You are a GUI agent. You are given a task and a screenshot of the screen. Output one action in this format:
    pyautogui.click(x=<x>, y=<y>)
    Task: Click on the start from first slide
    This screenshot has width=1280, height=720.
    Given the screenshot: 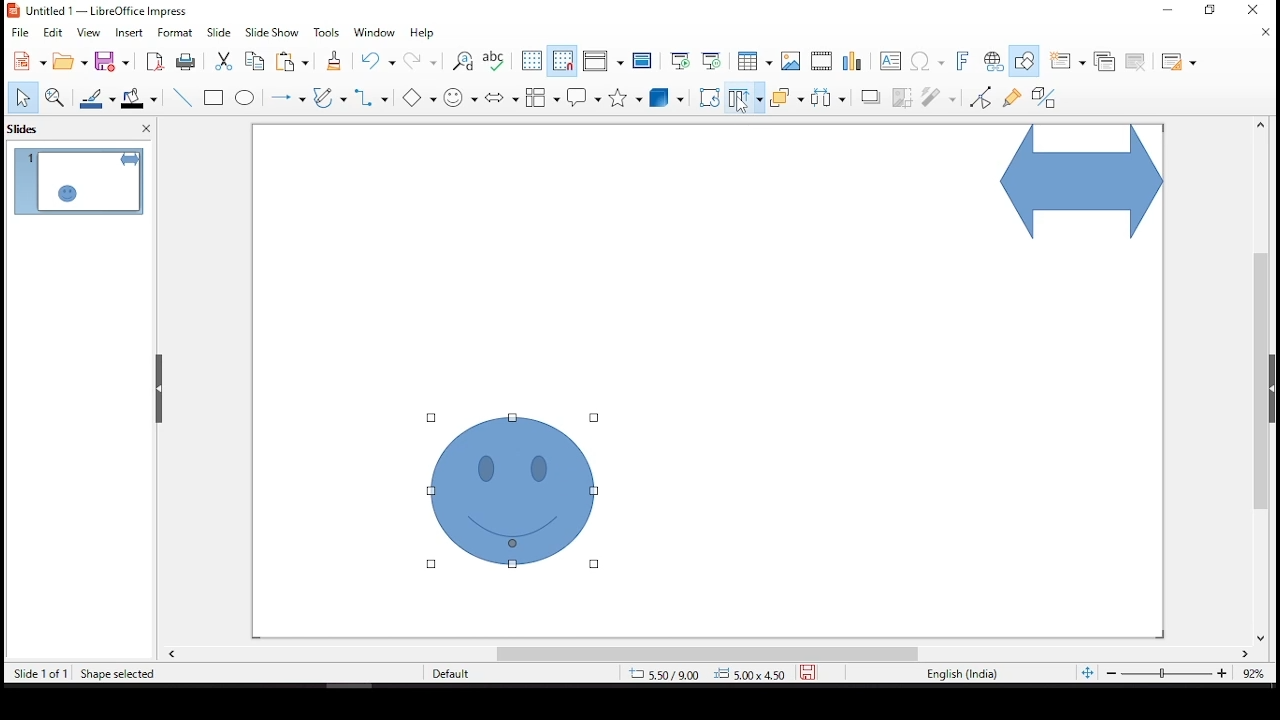 What is the action you would take?
    pyautogui.click(x=677, y=59)
    